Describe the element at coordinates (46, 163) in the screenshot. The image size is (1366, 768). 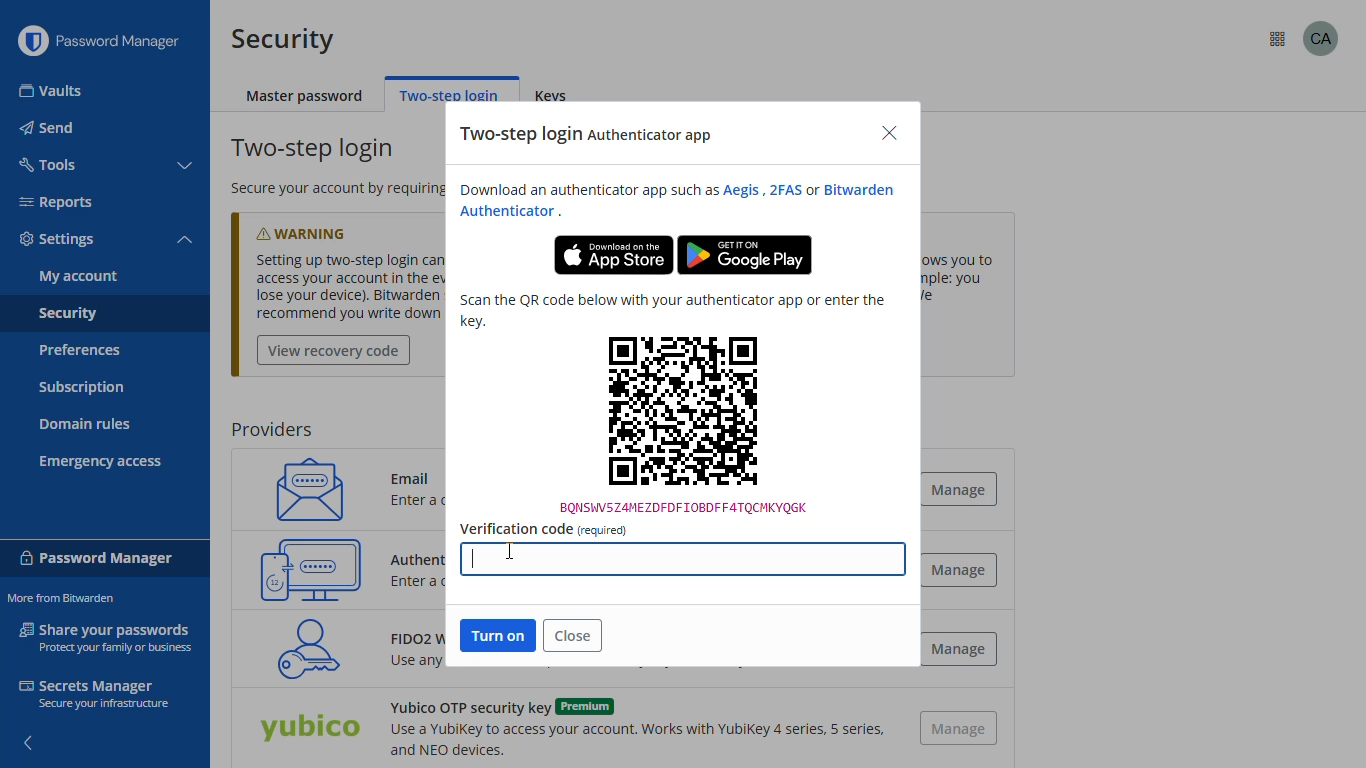
I see `tools` at that location.